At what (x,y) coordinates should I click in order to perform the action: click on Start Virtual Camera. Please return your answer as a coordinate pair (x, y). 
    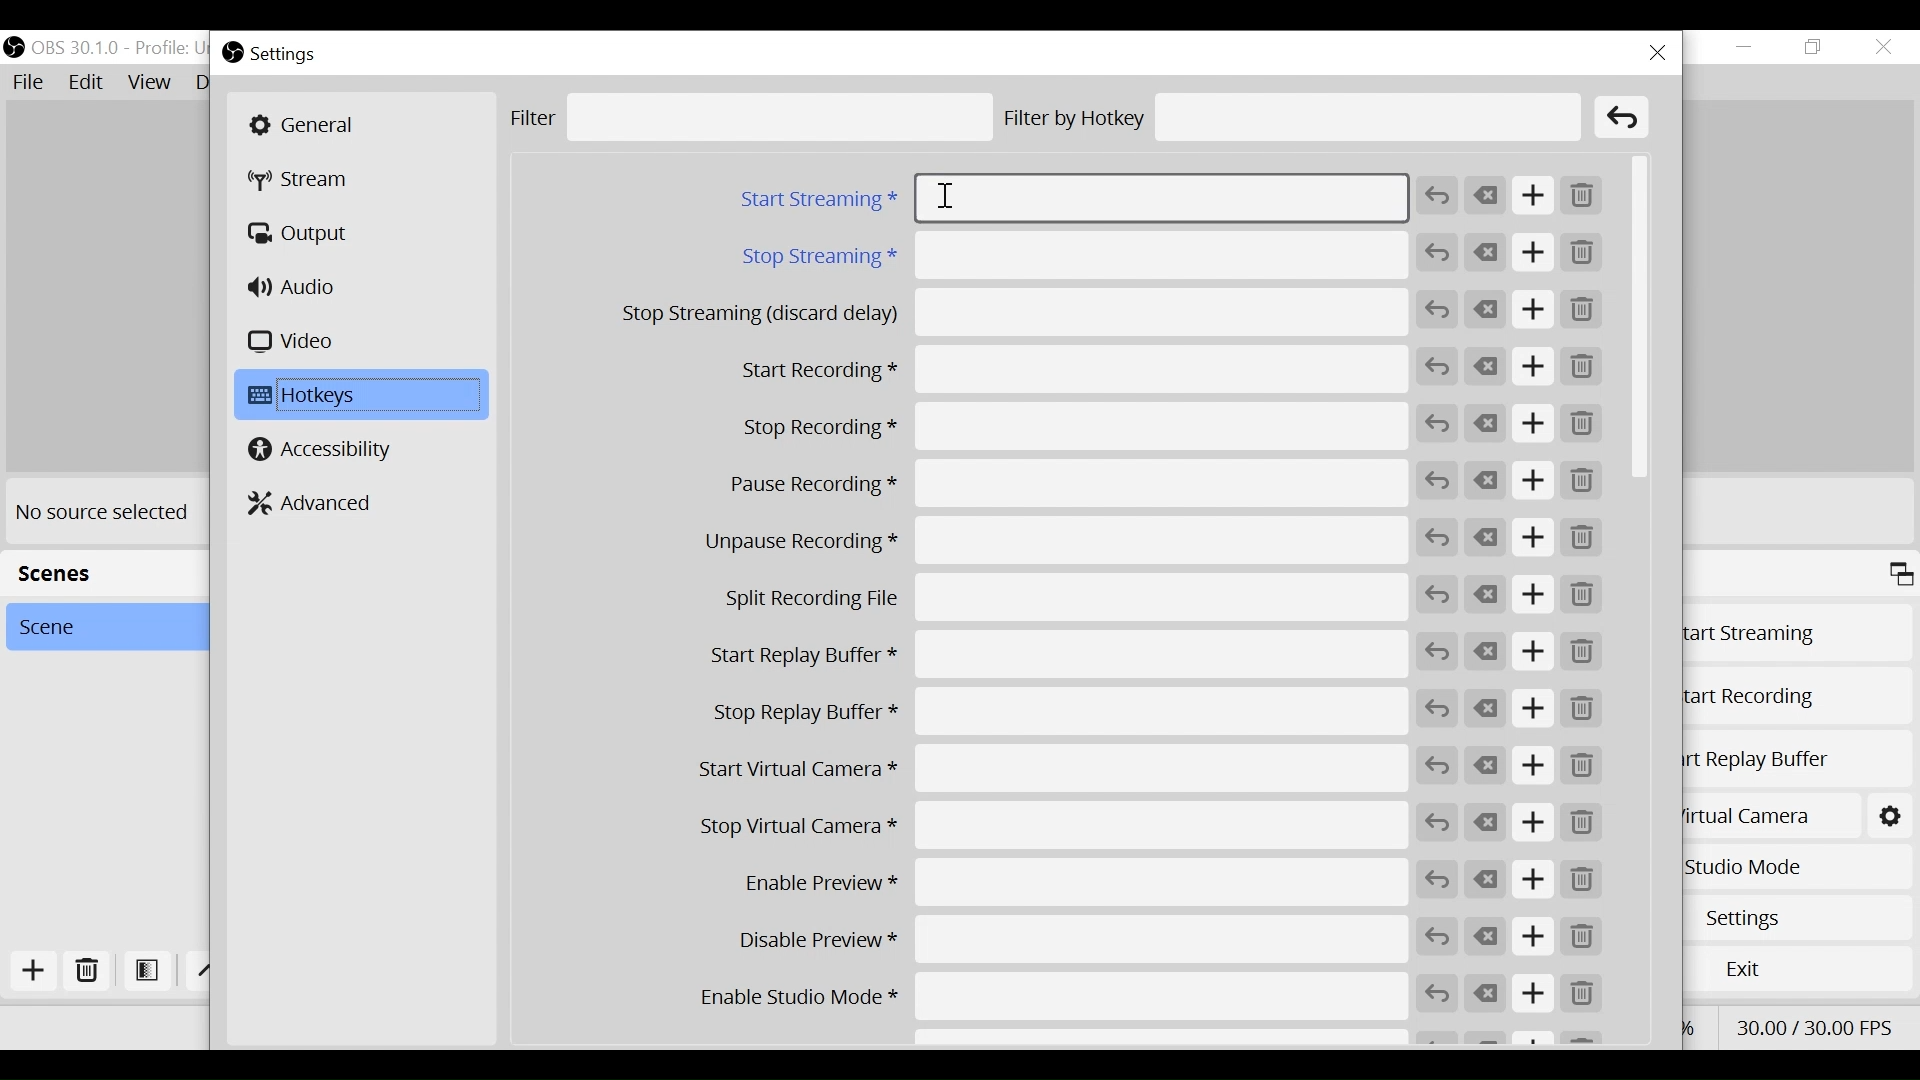
    Looking at the image, I should click on (1054, 767).